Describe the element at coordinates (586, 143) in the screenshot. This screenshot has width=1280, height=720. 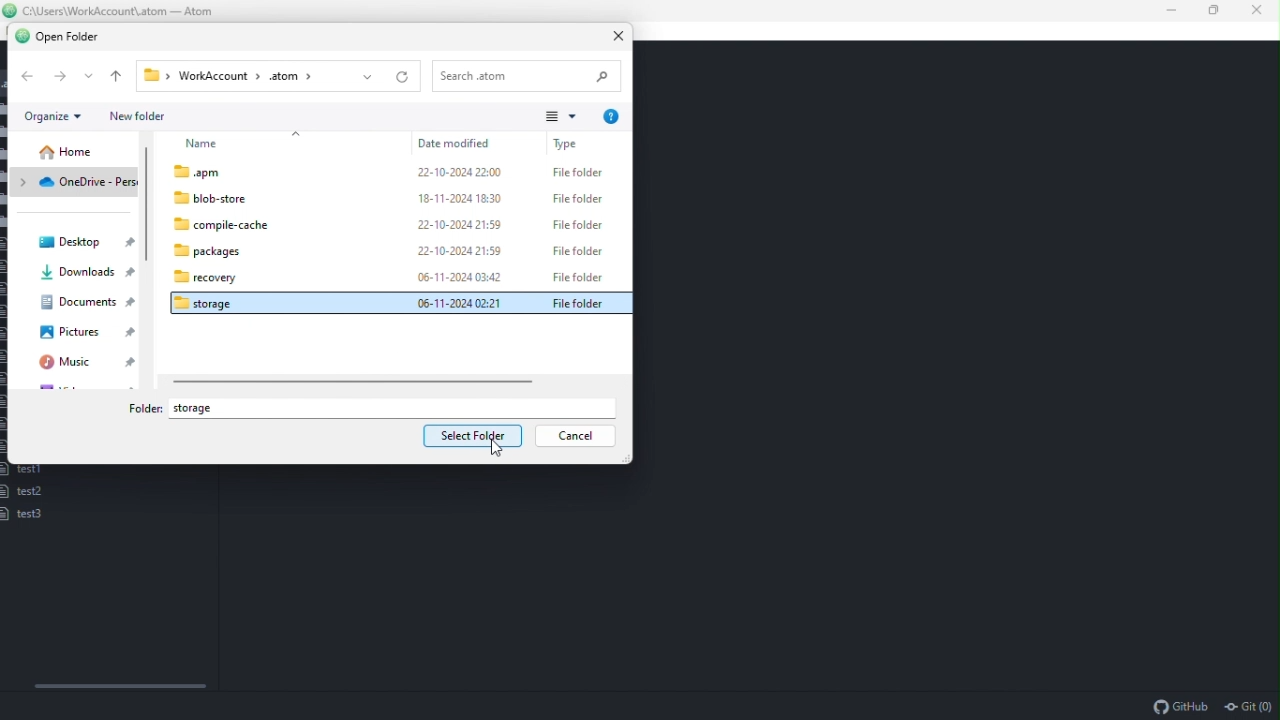
I see `Type` at that location.